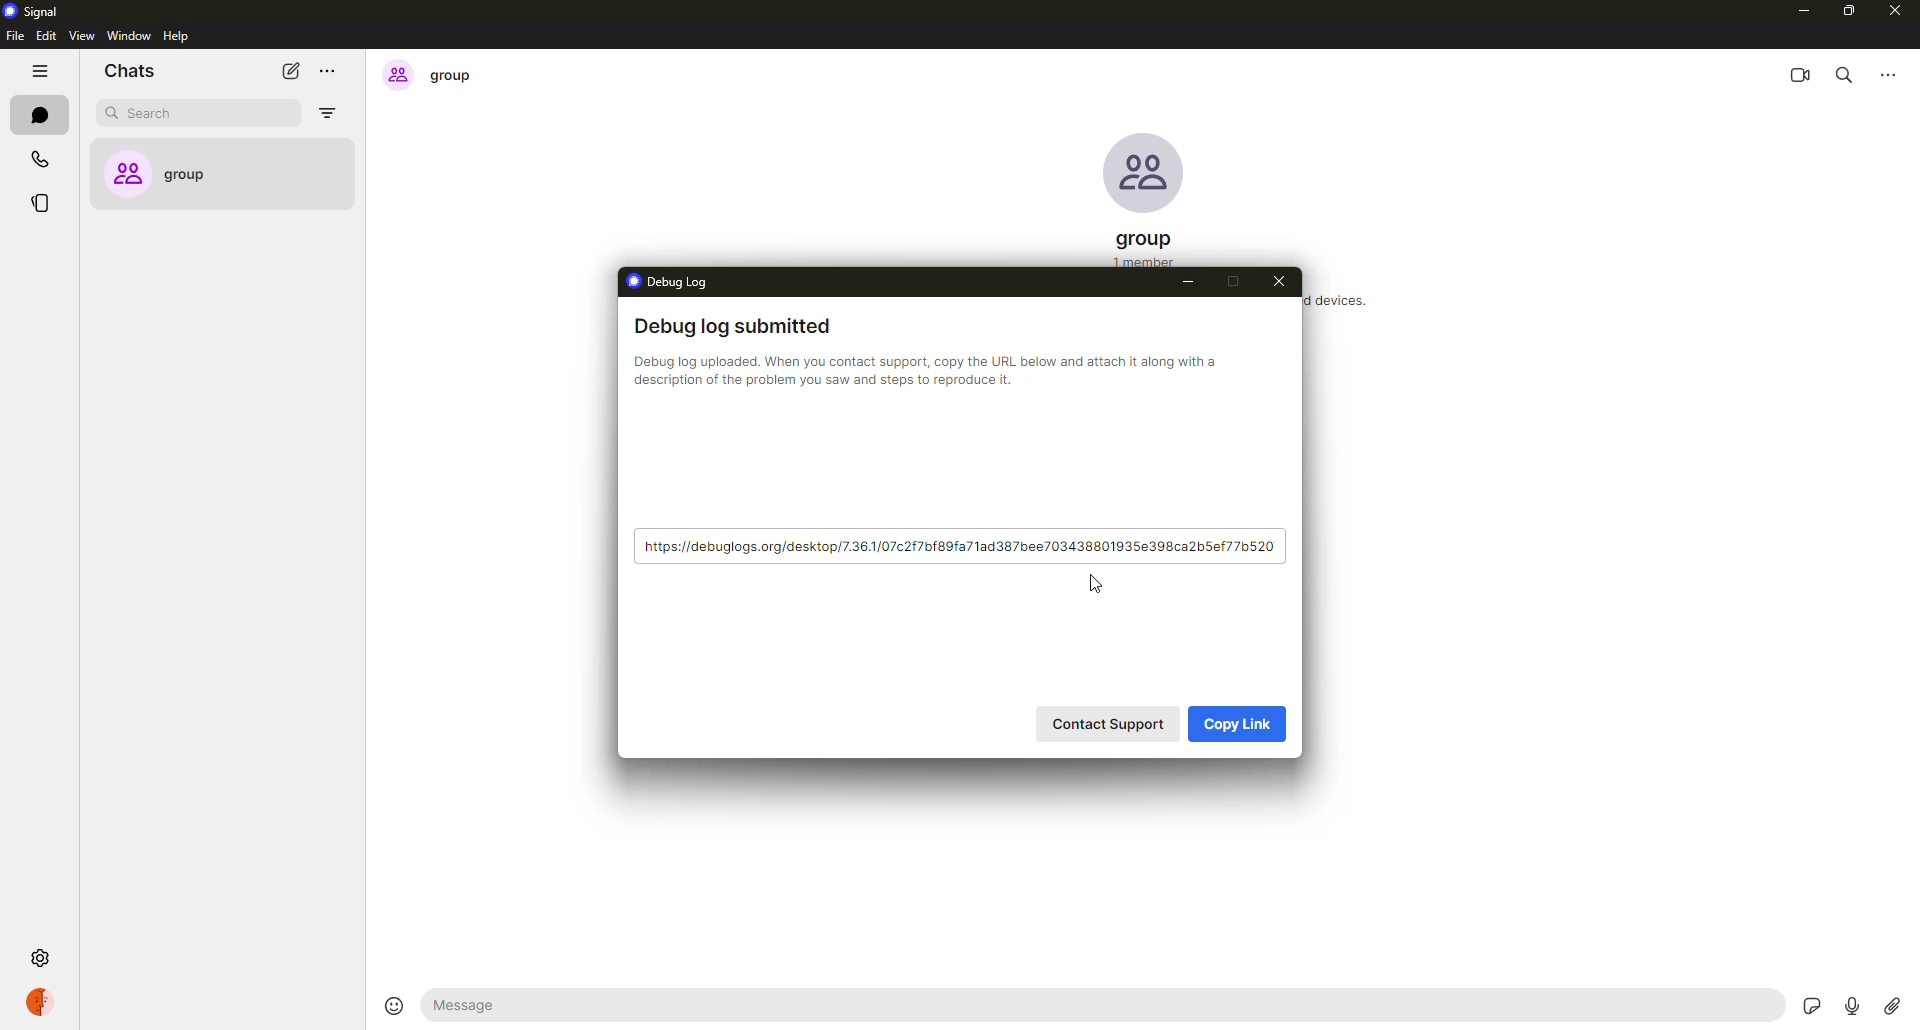  Describe the element at coordinates (1095, 586) in the screenshot. I see `cursor` at that location.